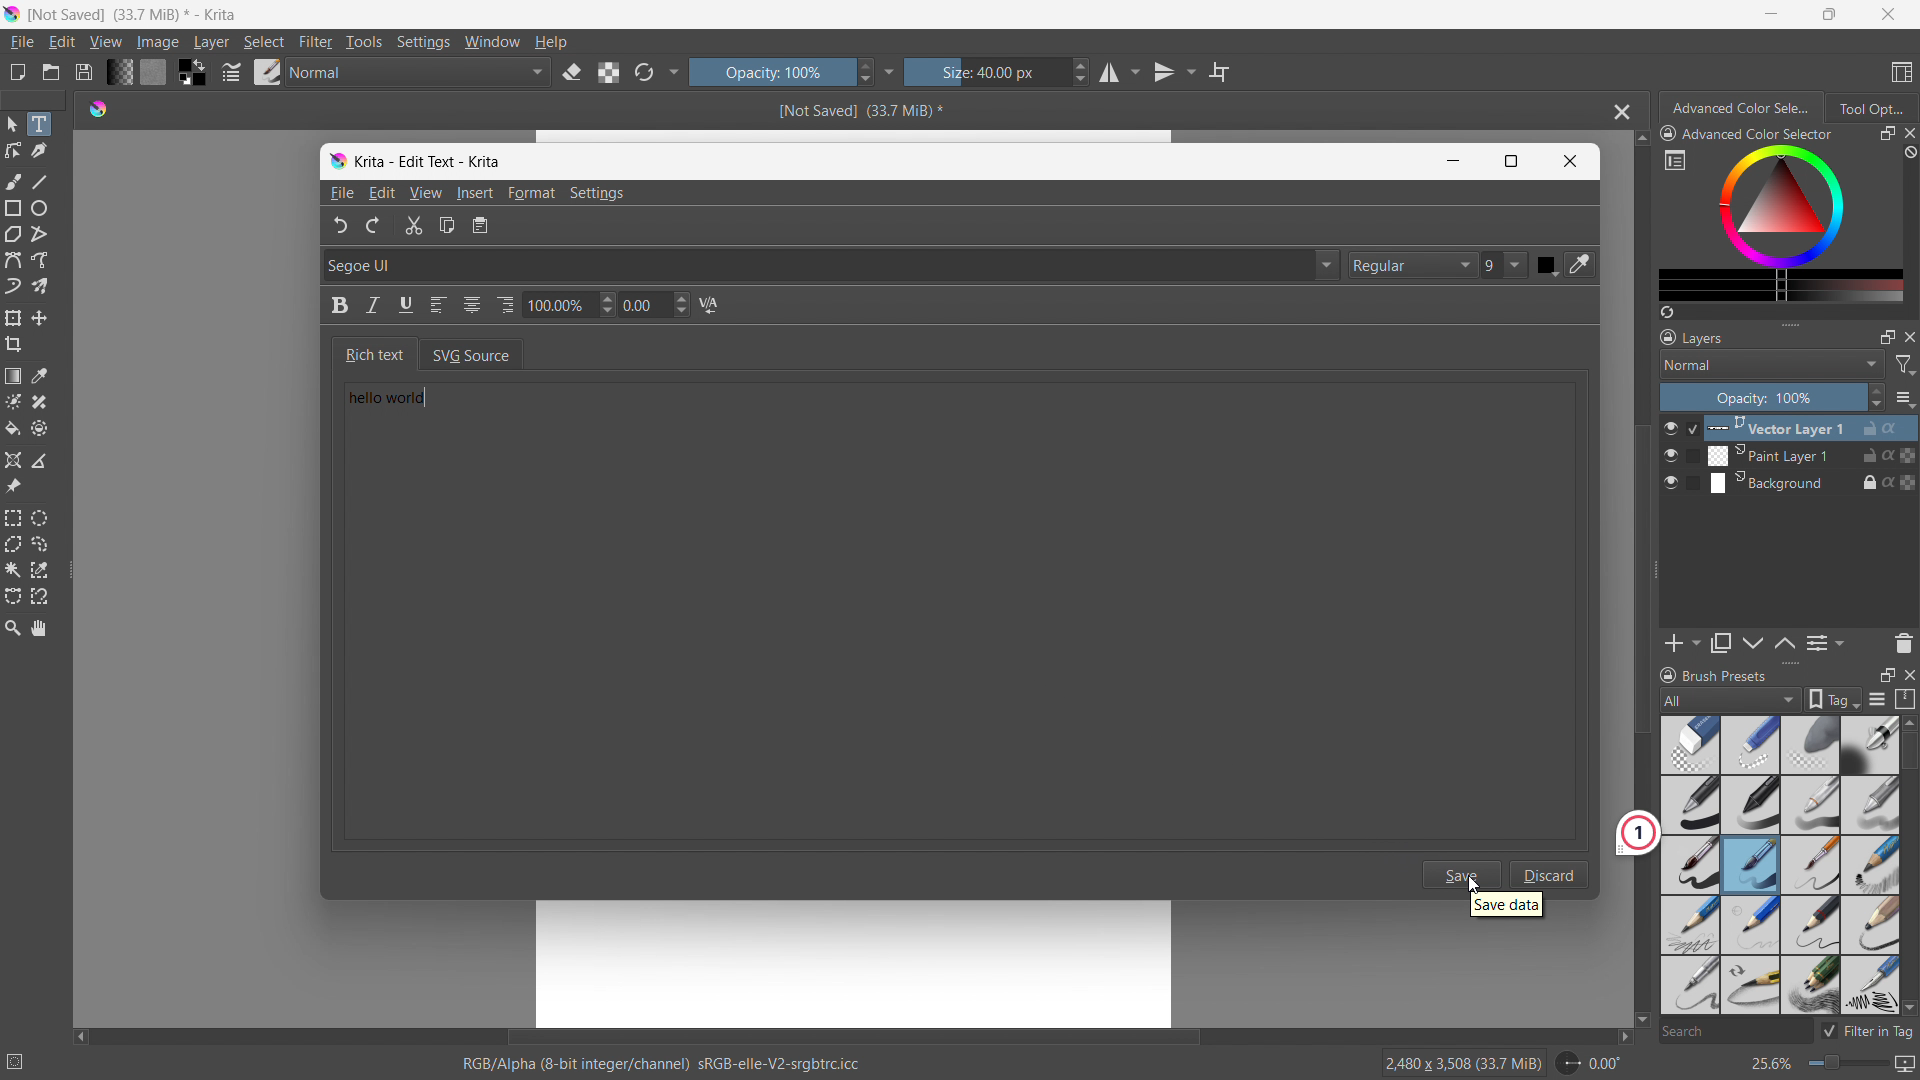 This screenshot has height=1080, width=1920. Describe the element at coordinates (13, 260) in the screenshot. I see `bezier curve tool` at that location.